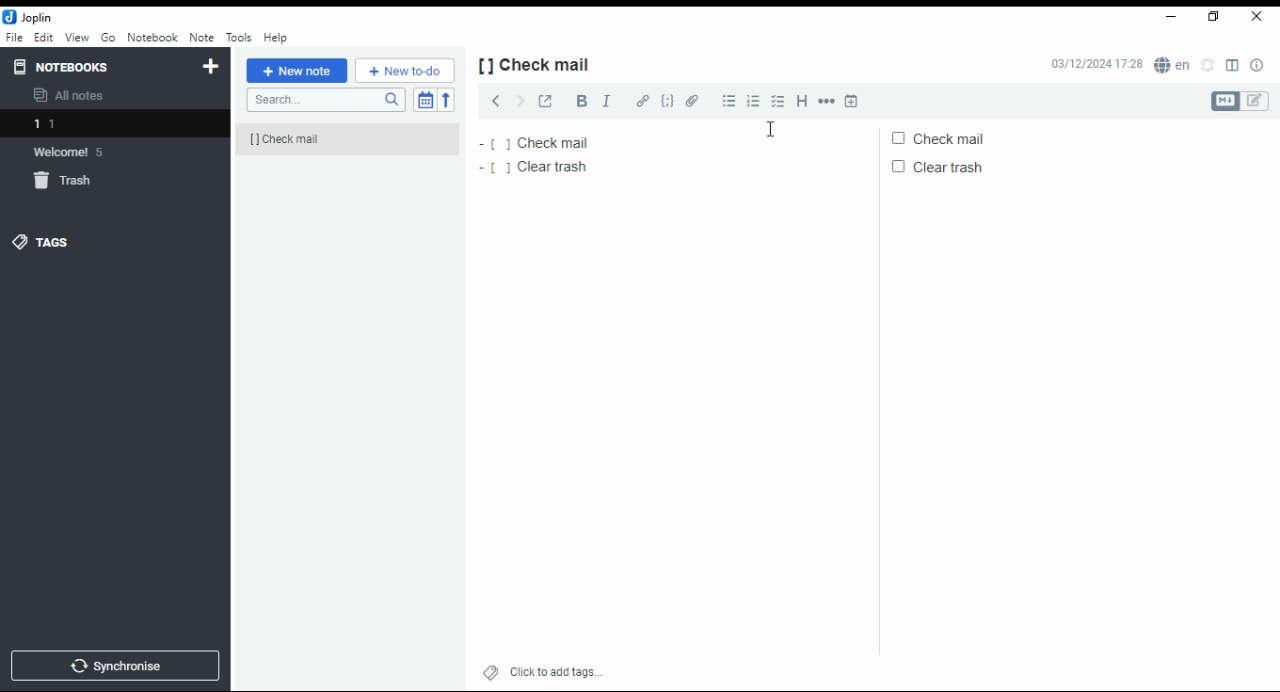  What do you see at coordinates (776, 100) in the screenshot?
I see `checkbox list` at bounding box center [776, 100].